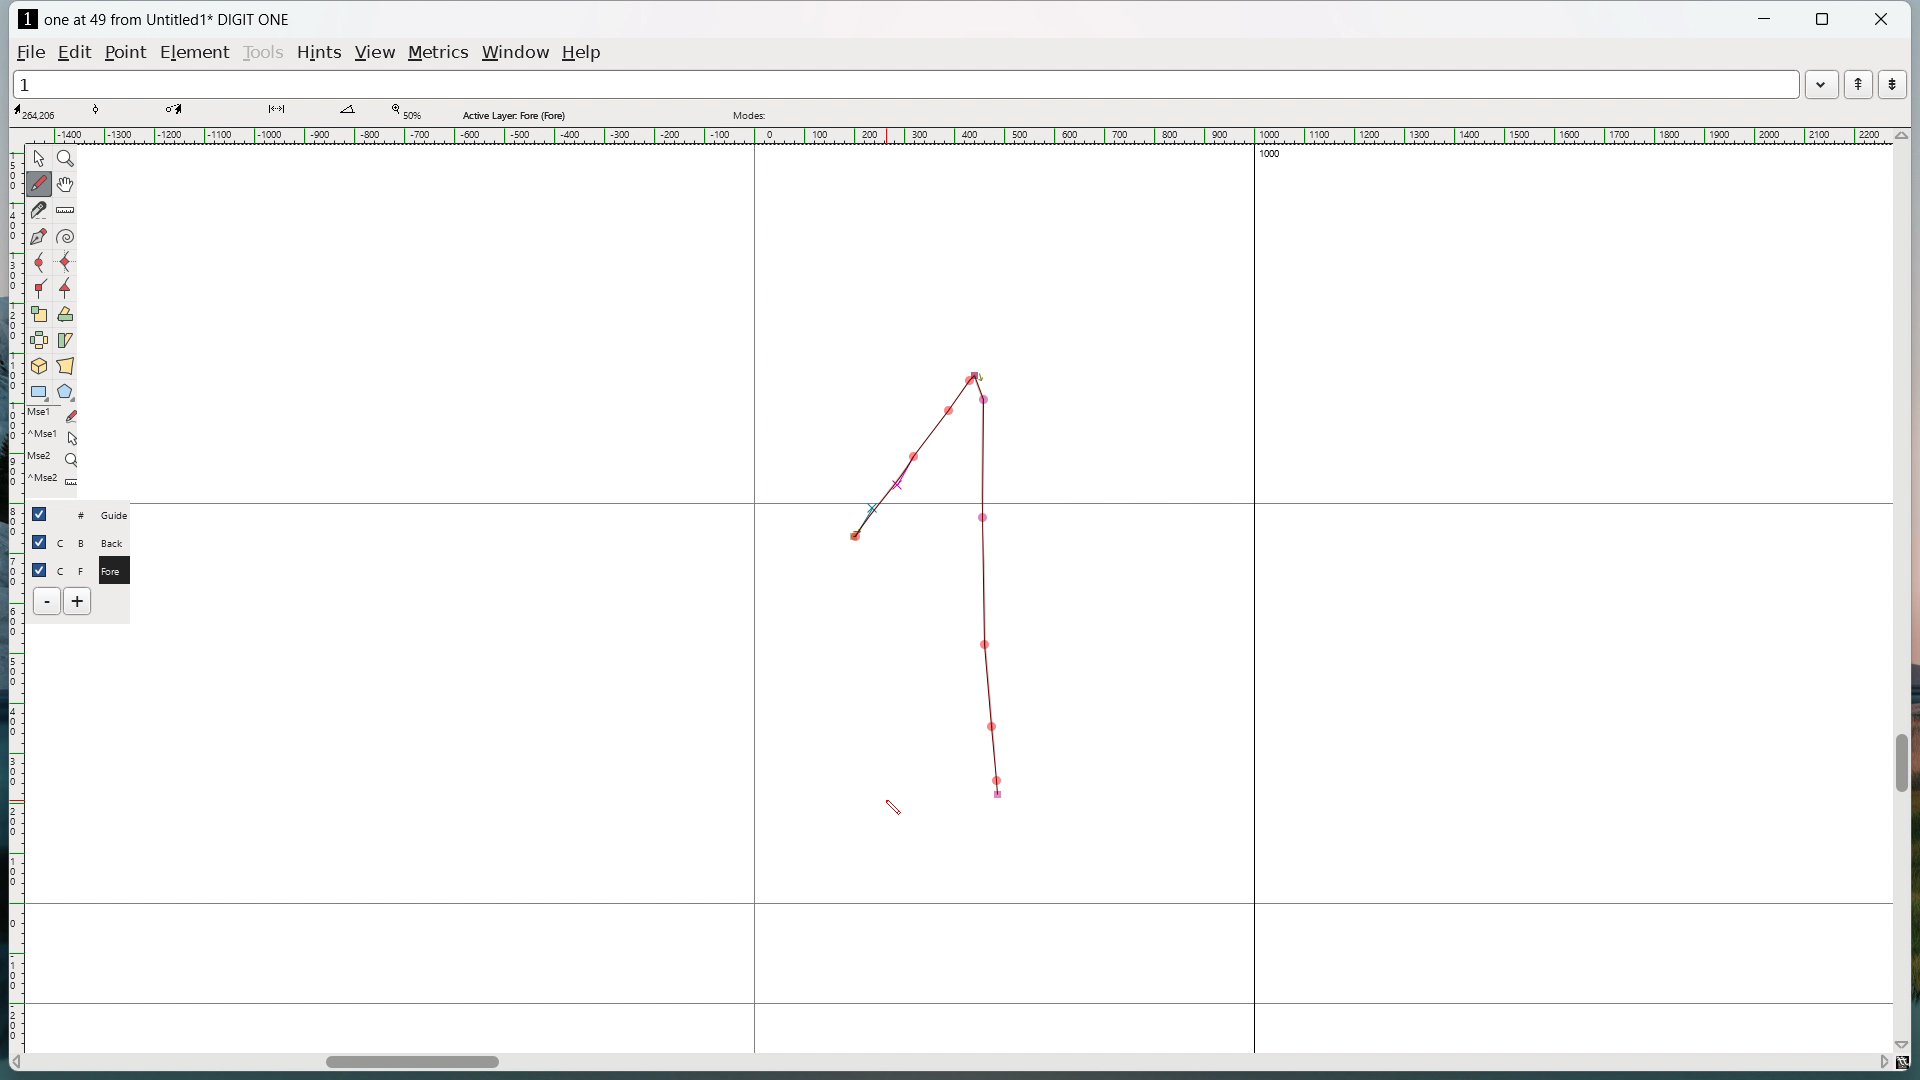  What do you see at coordinates (93, 540) in the screenshot?
I see `C B Back` at bounding box center [93, 540].